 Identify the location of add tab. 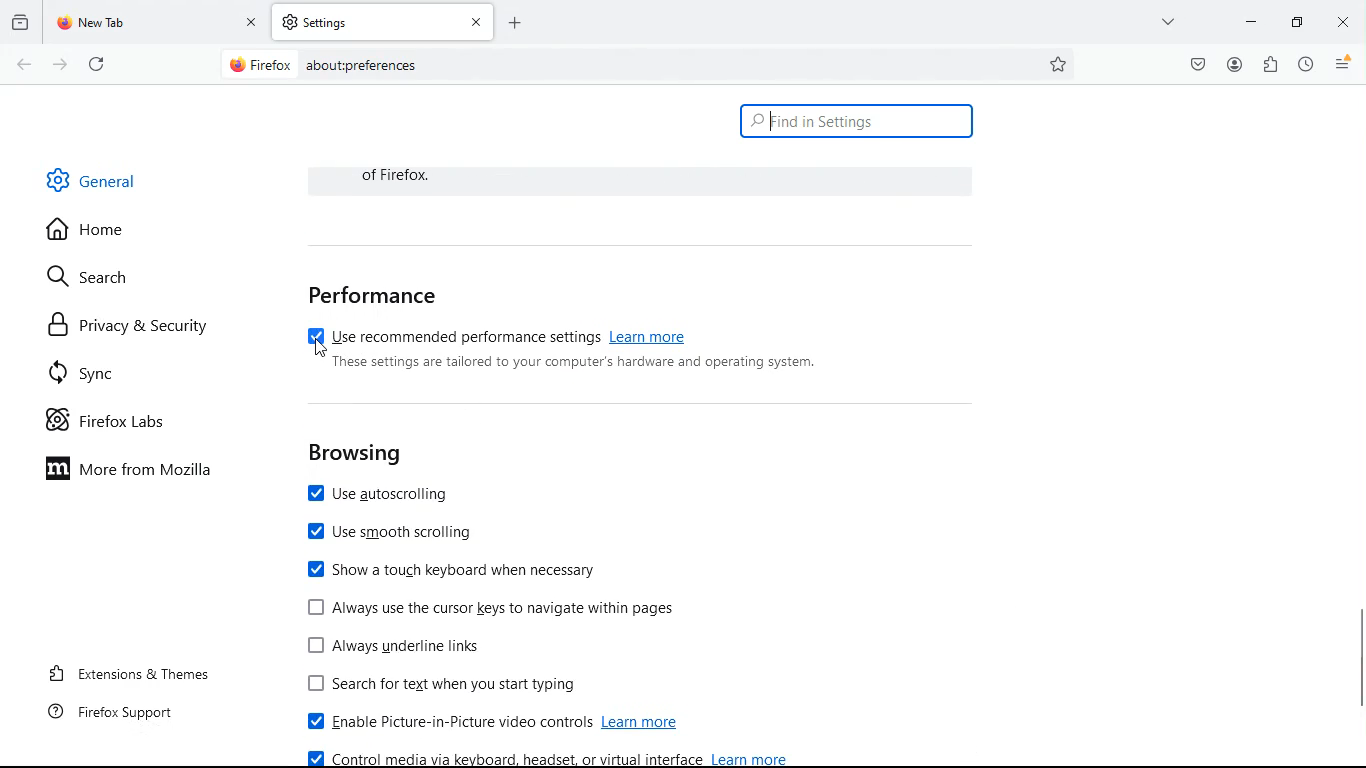
(515, 22).